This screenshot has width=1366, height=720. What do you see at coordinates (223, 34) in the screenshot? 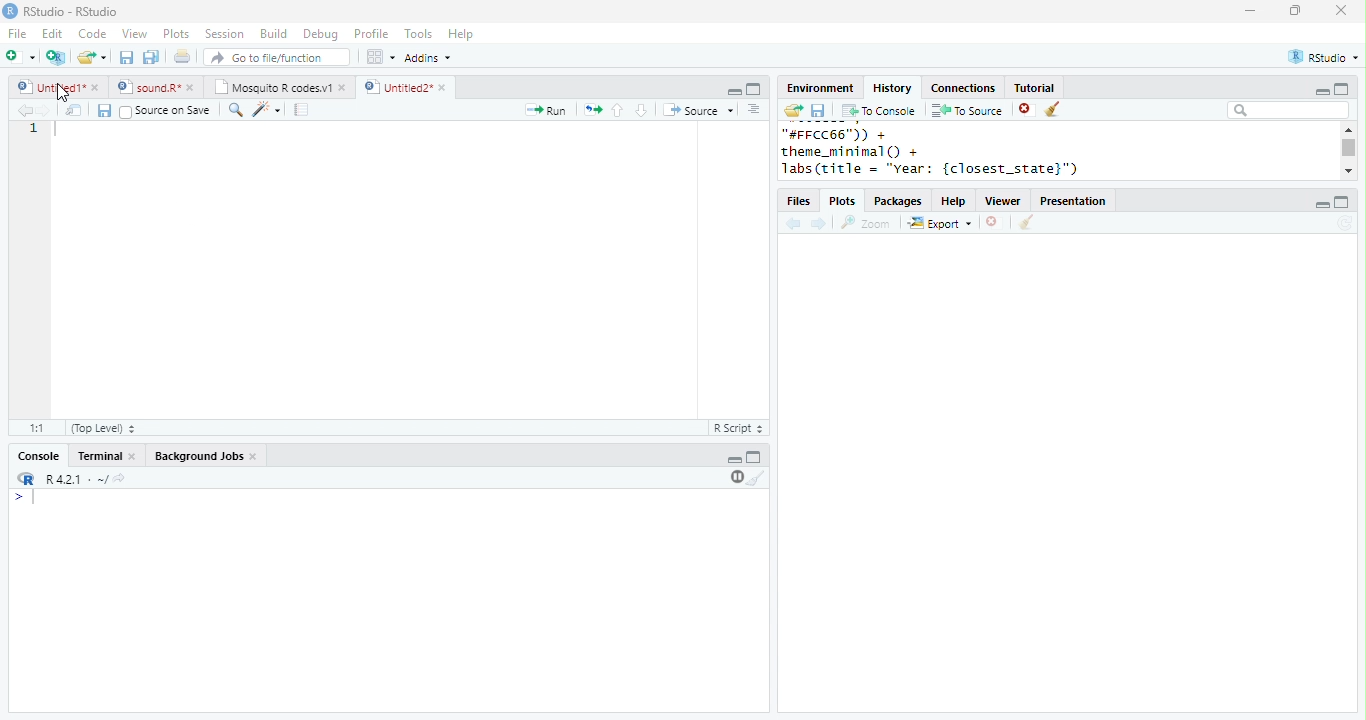
I see `Session` at bounding box center [223, 34].